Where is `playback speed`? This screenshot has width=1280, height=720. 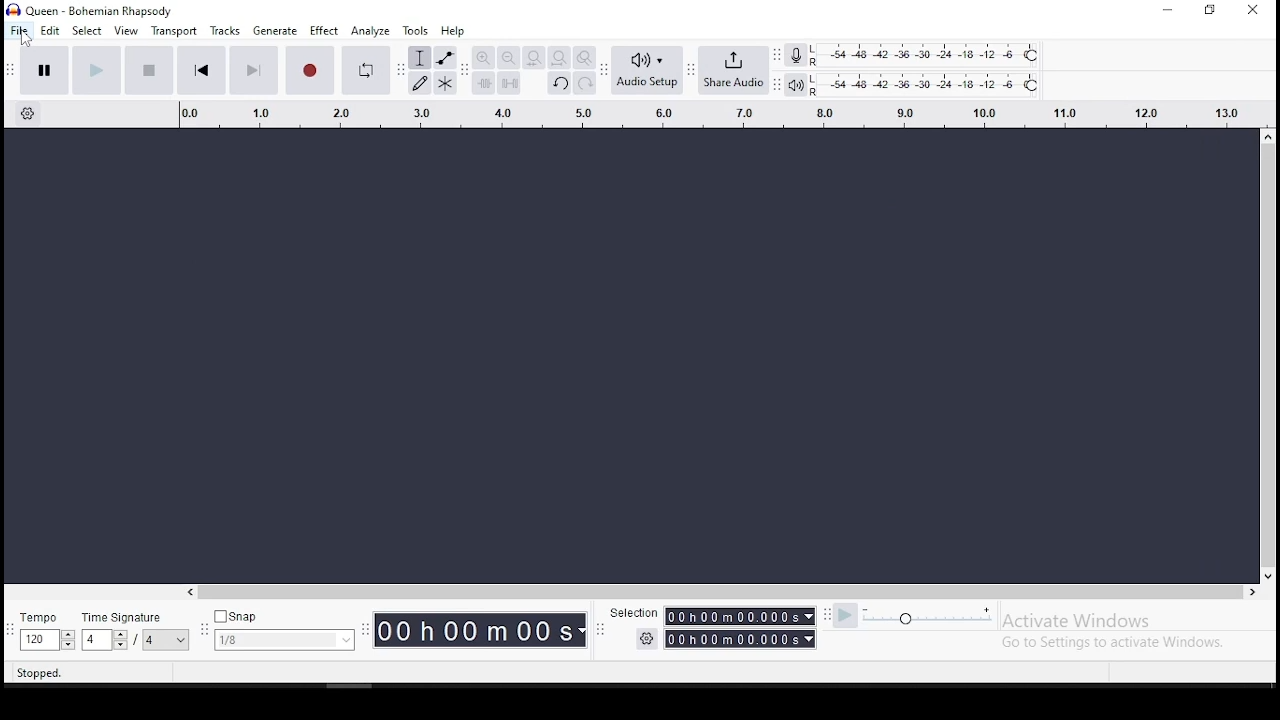 playback speed is located at coordinates (929, 616).